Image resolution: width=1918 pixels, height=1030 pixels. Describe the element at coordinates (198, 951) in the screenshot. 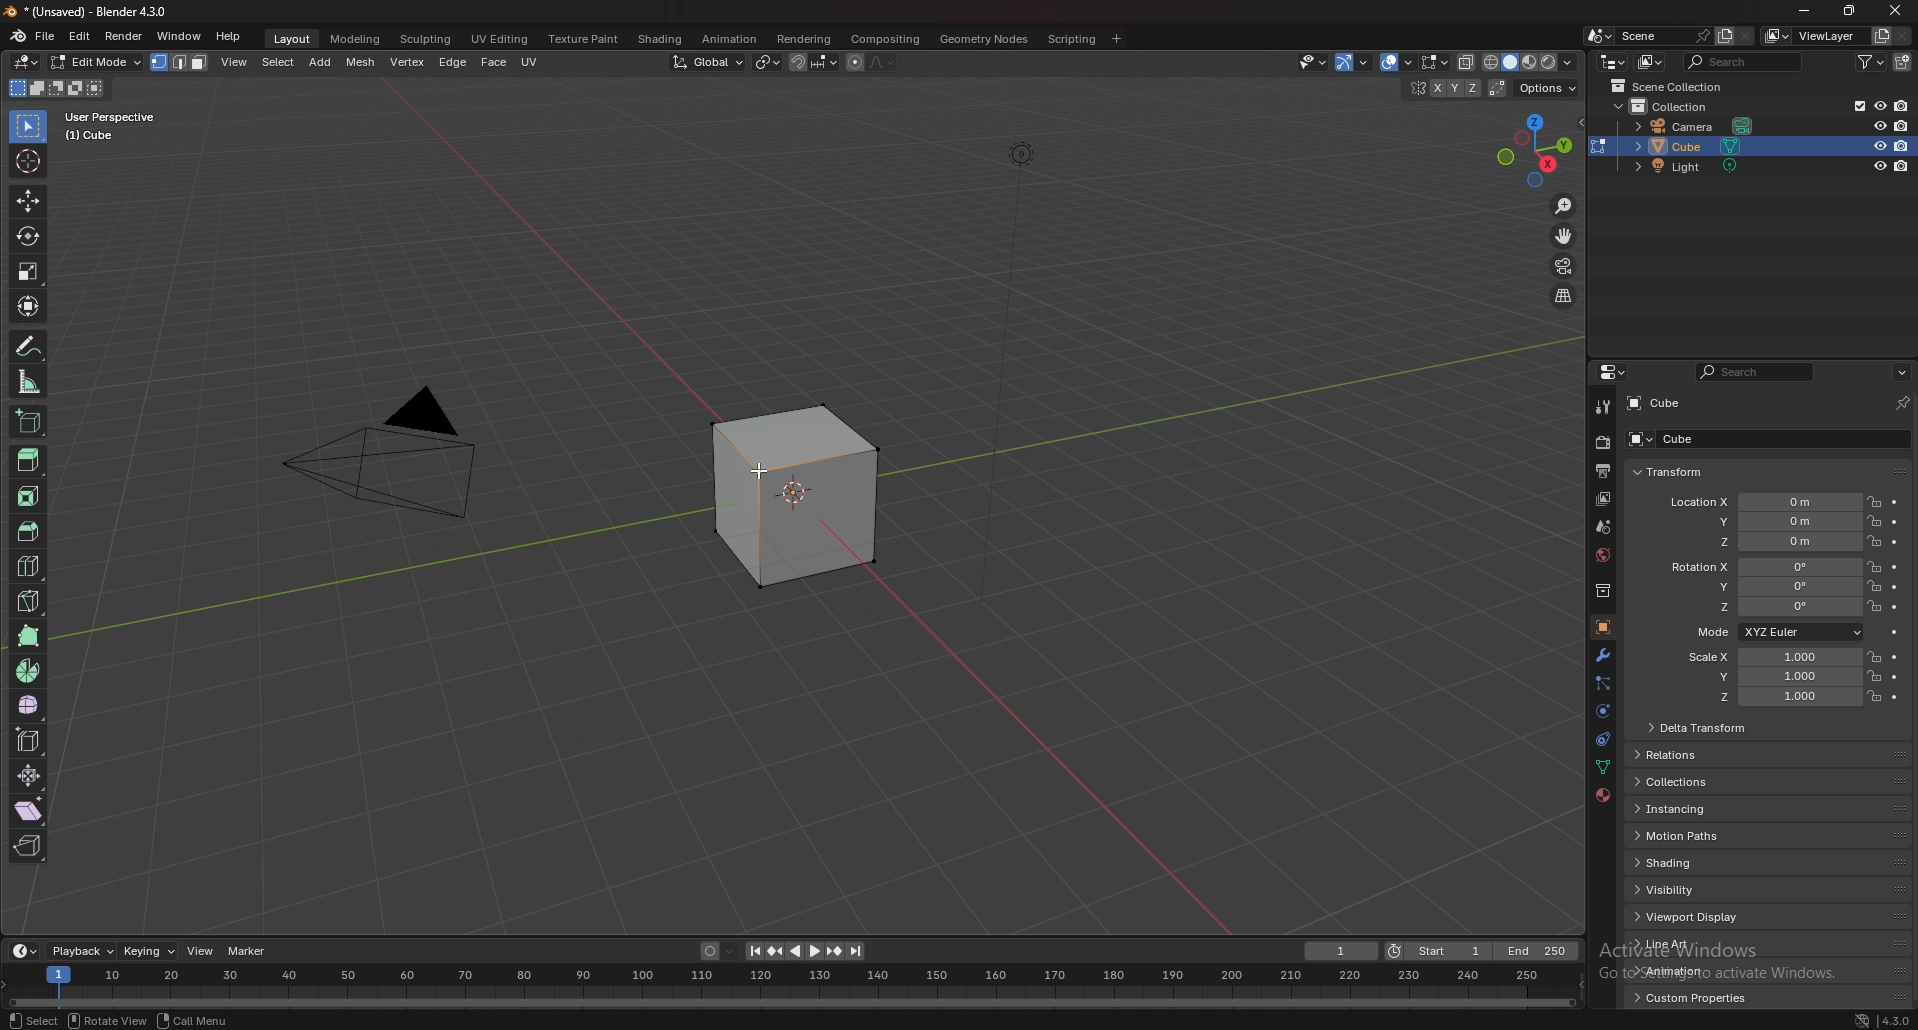

I see `view` at that location.